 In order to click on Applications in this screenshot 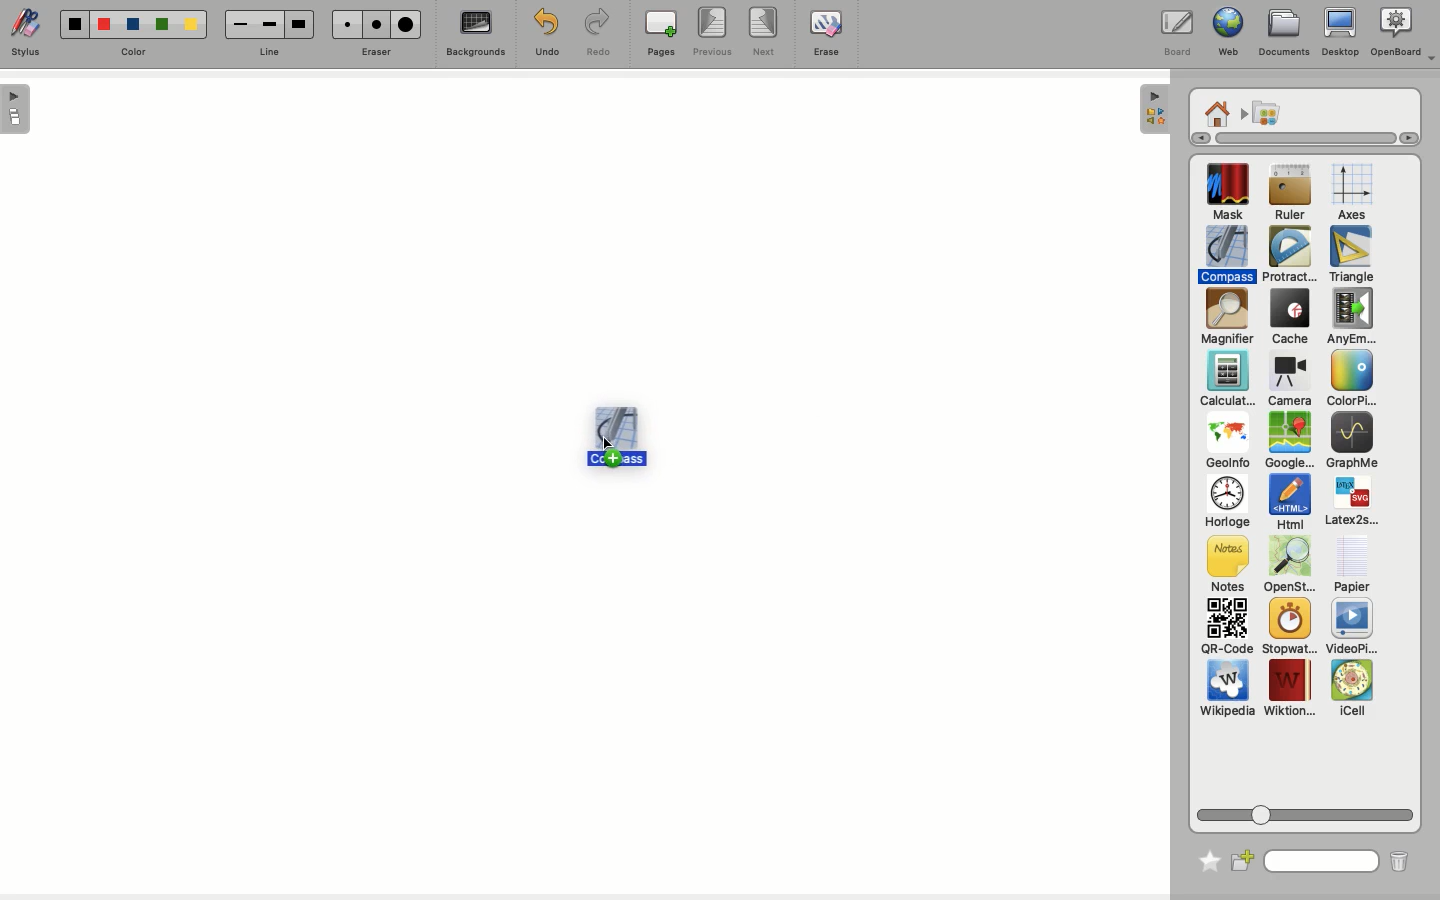, I will do `click(1266, 114)`.